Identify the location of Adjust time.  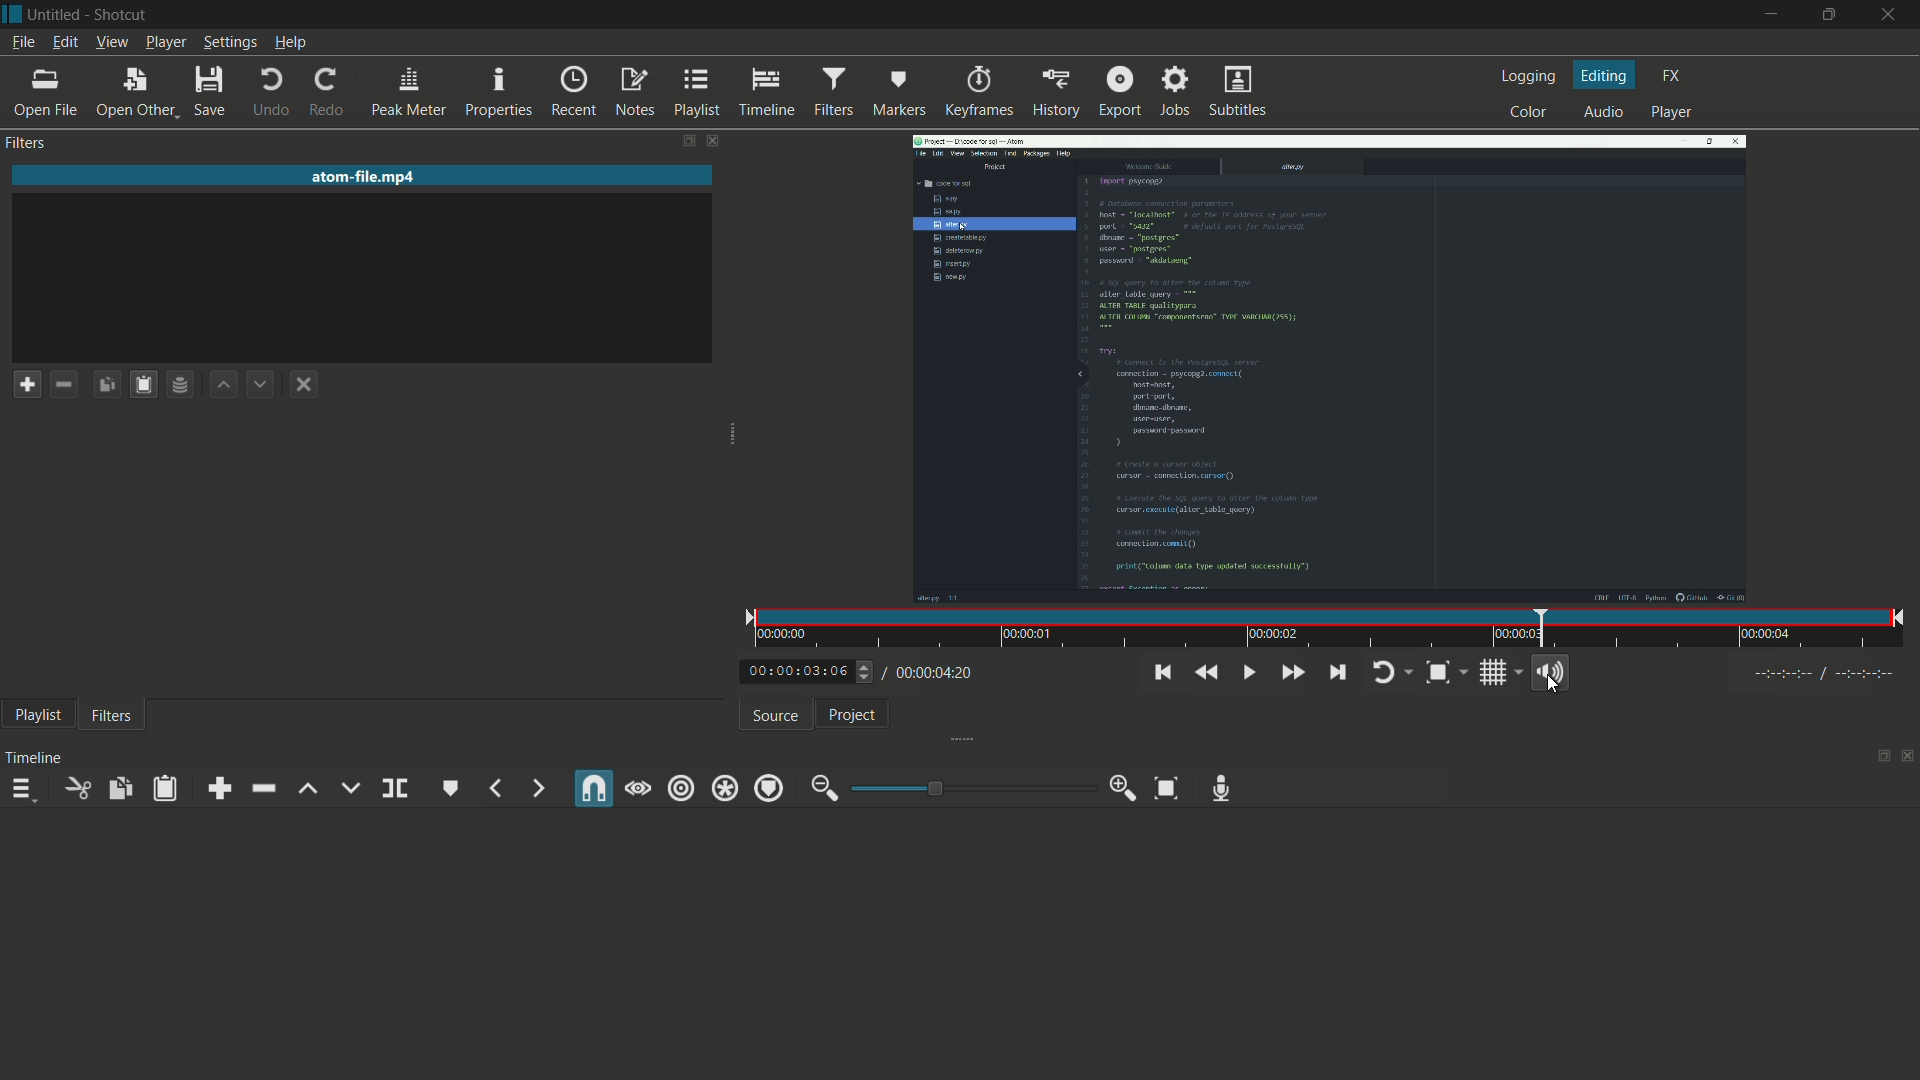
(867, 677).